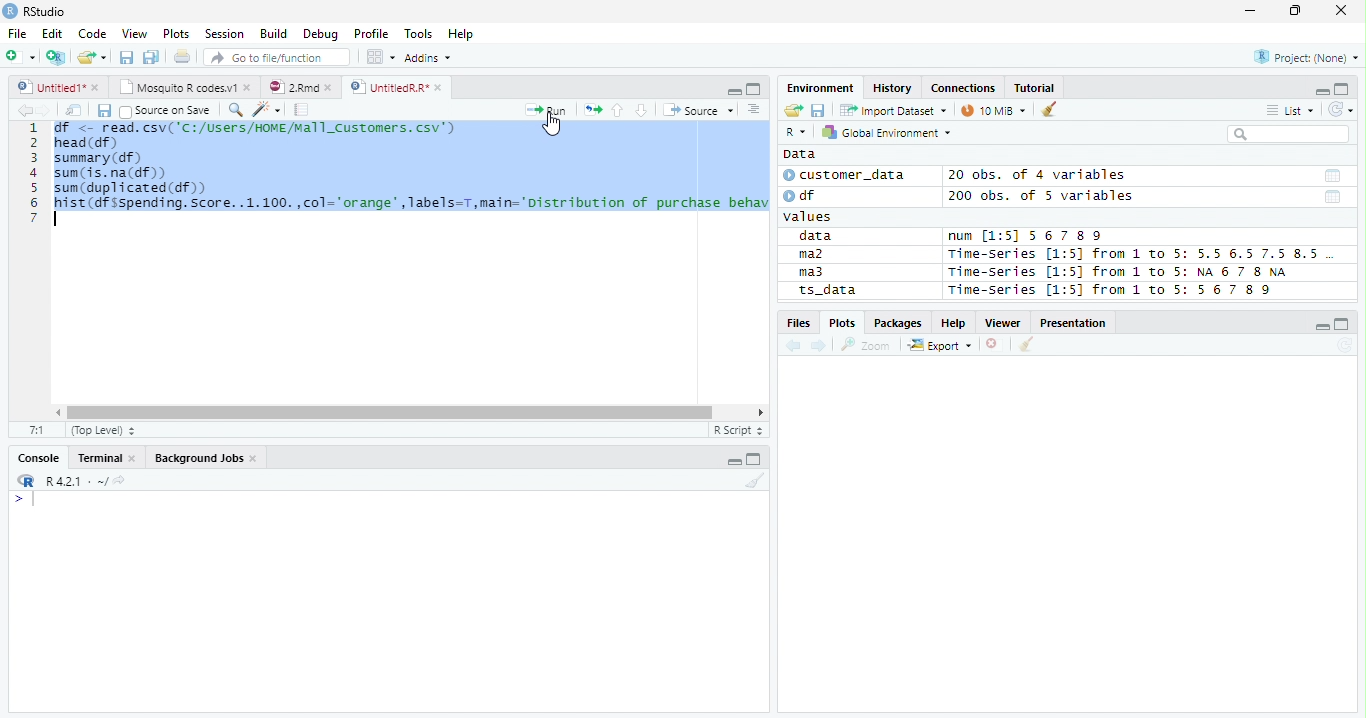 This screenshot has width=1366, height=718. Describe the element at coordinates (995, 110) in the screenshot. I see `10 MiB` at that location.